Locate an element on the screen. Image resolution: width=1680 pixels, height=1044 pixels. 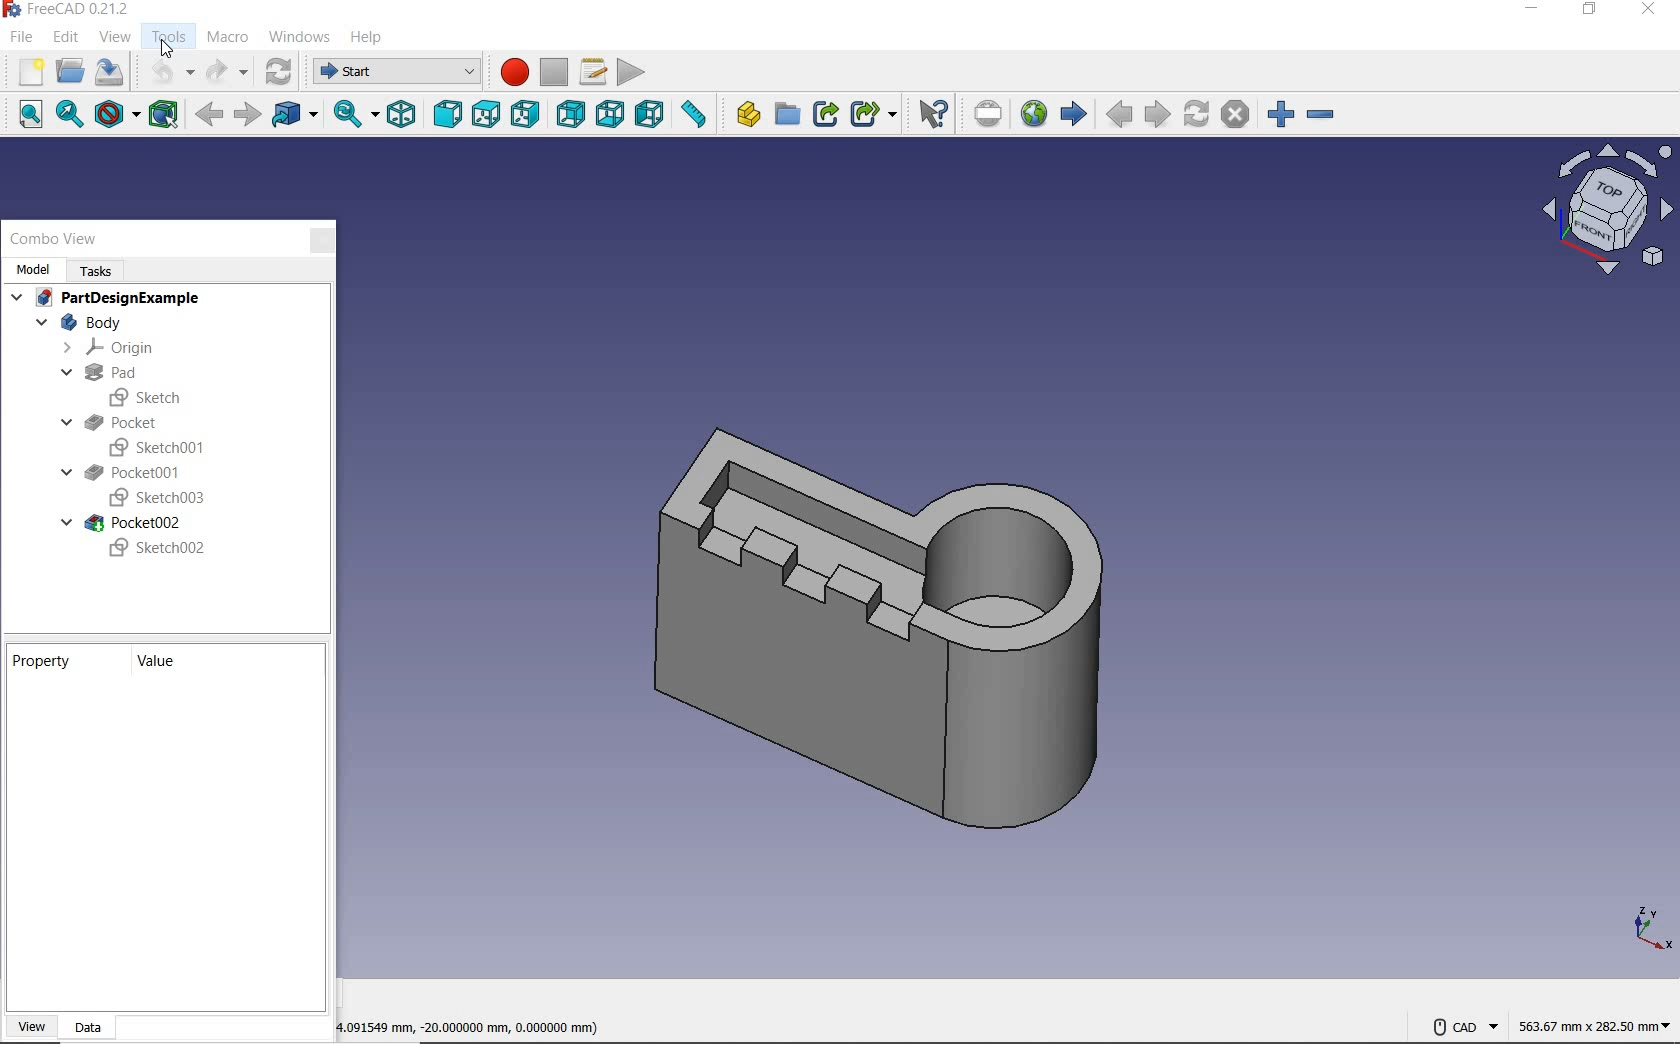
Help is located at coordinates (371, 31).